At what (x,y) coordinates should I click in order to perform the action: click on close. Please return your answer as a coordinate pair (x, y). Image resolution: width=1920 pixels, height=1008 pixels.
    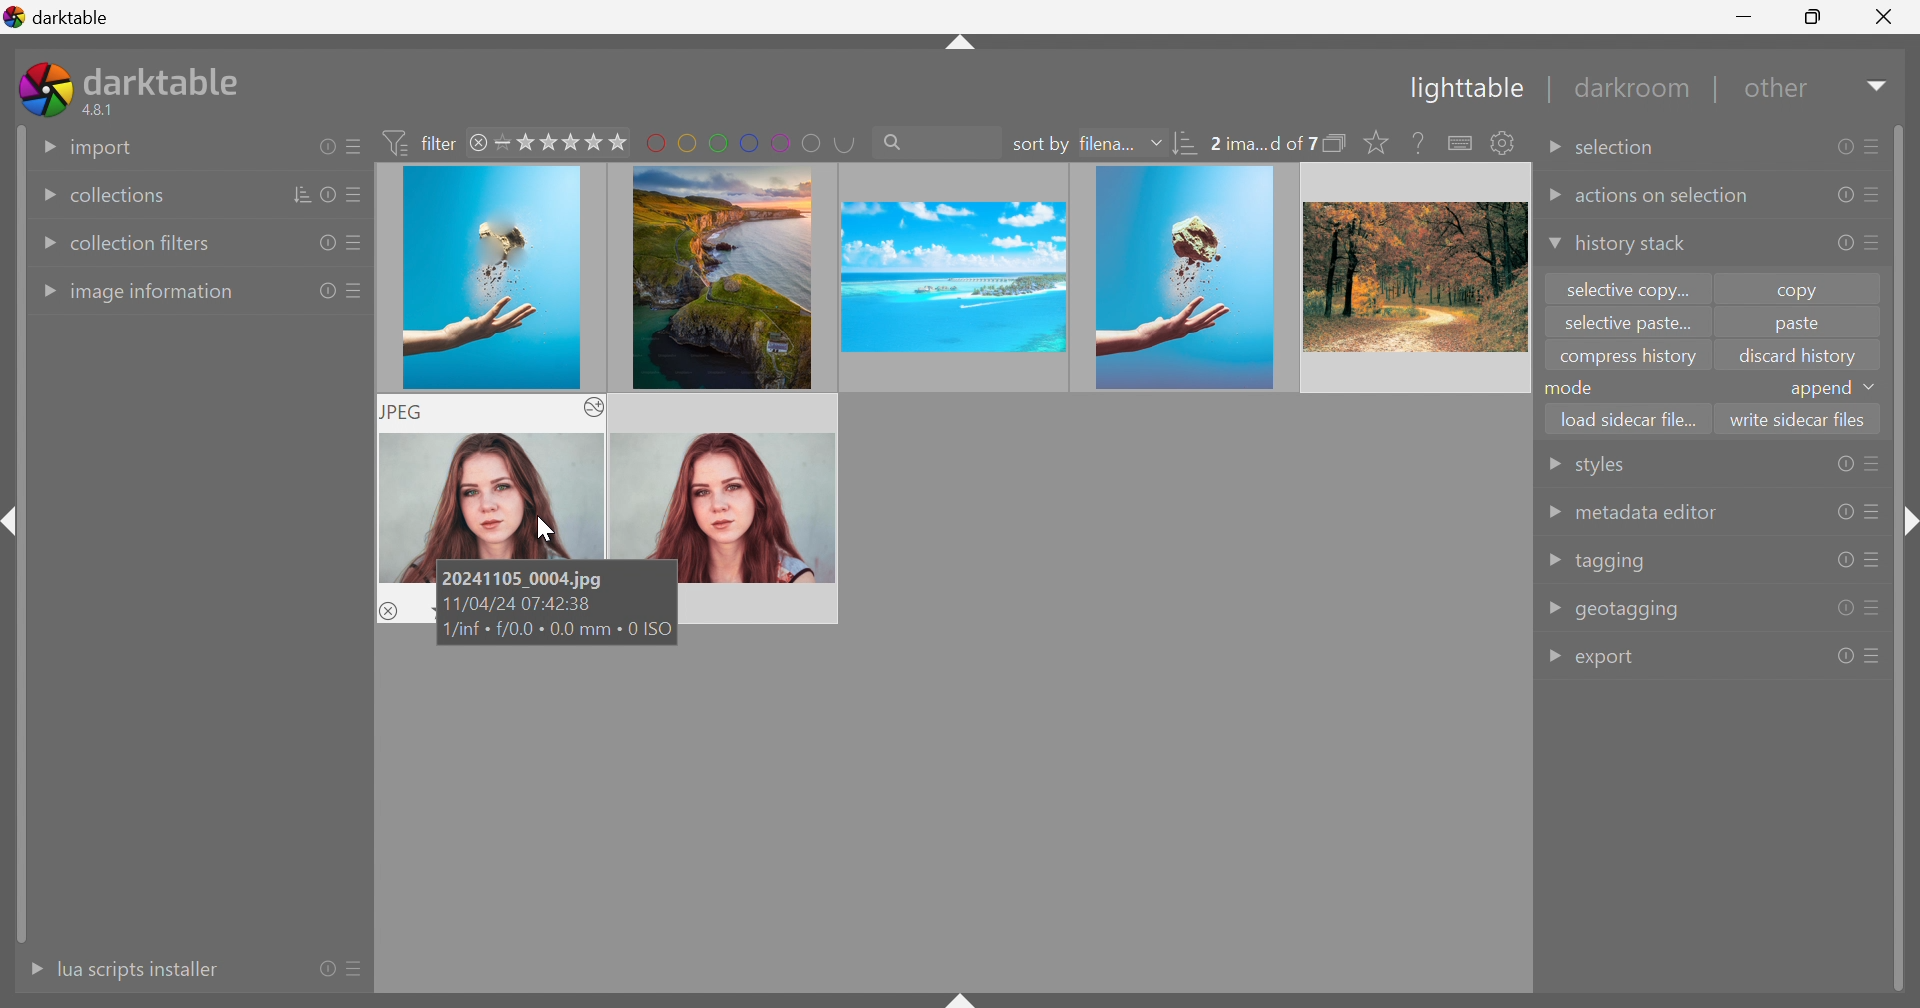
    Looking at the image, I should click on (481, 145).